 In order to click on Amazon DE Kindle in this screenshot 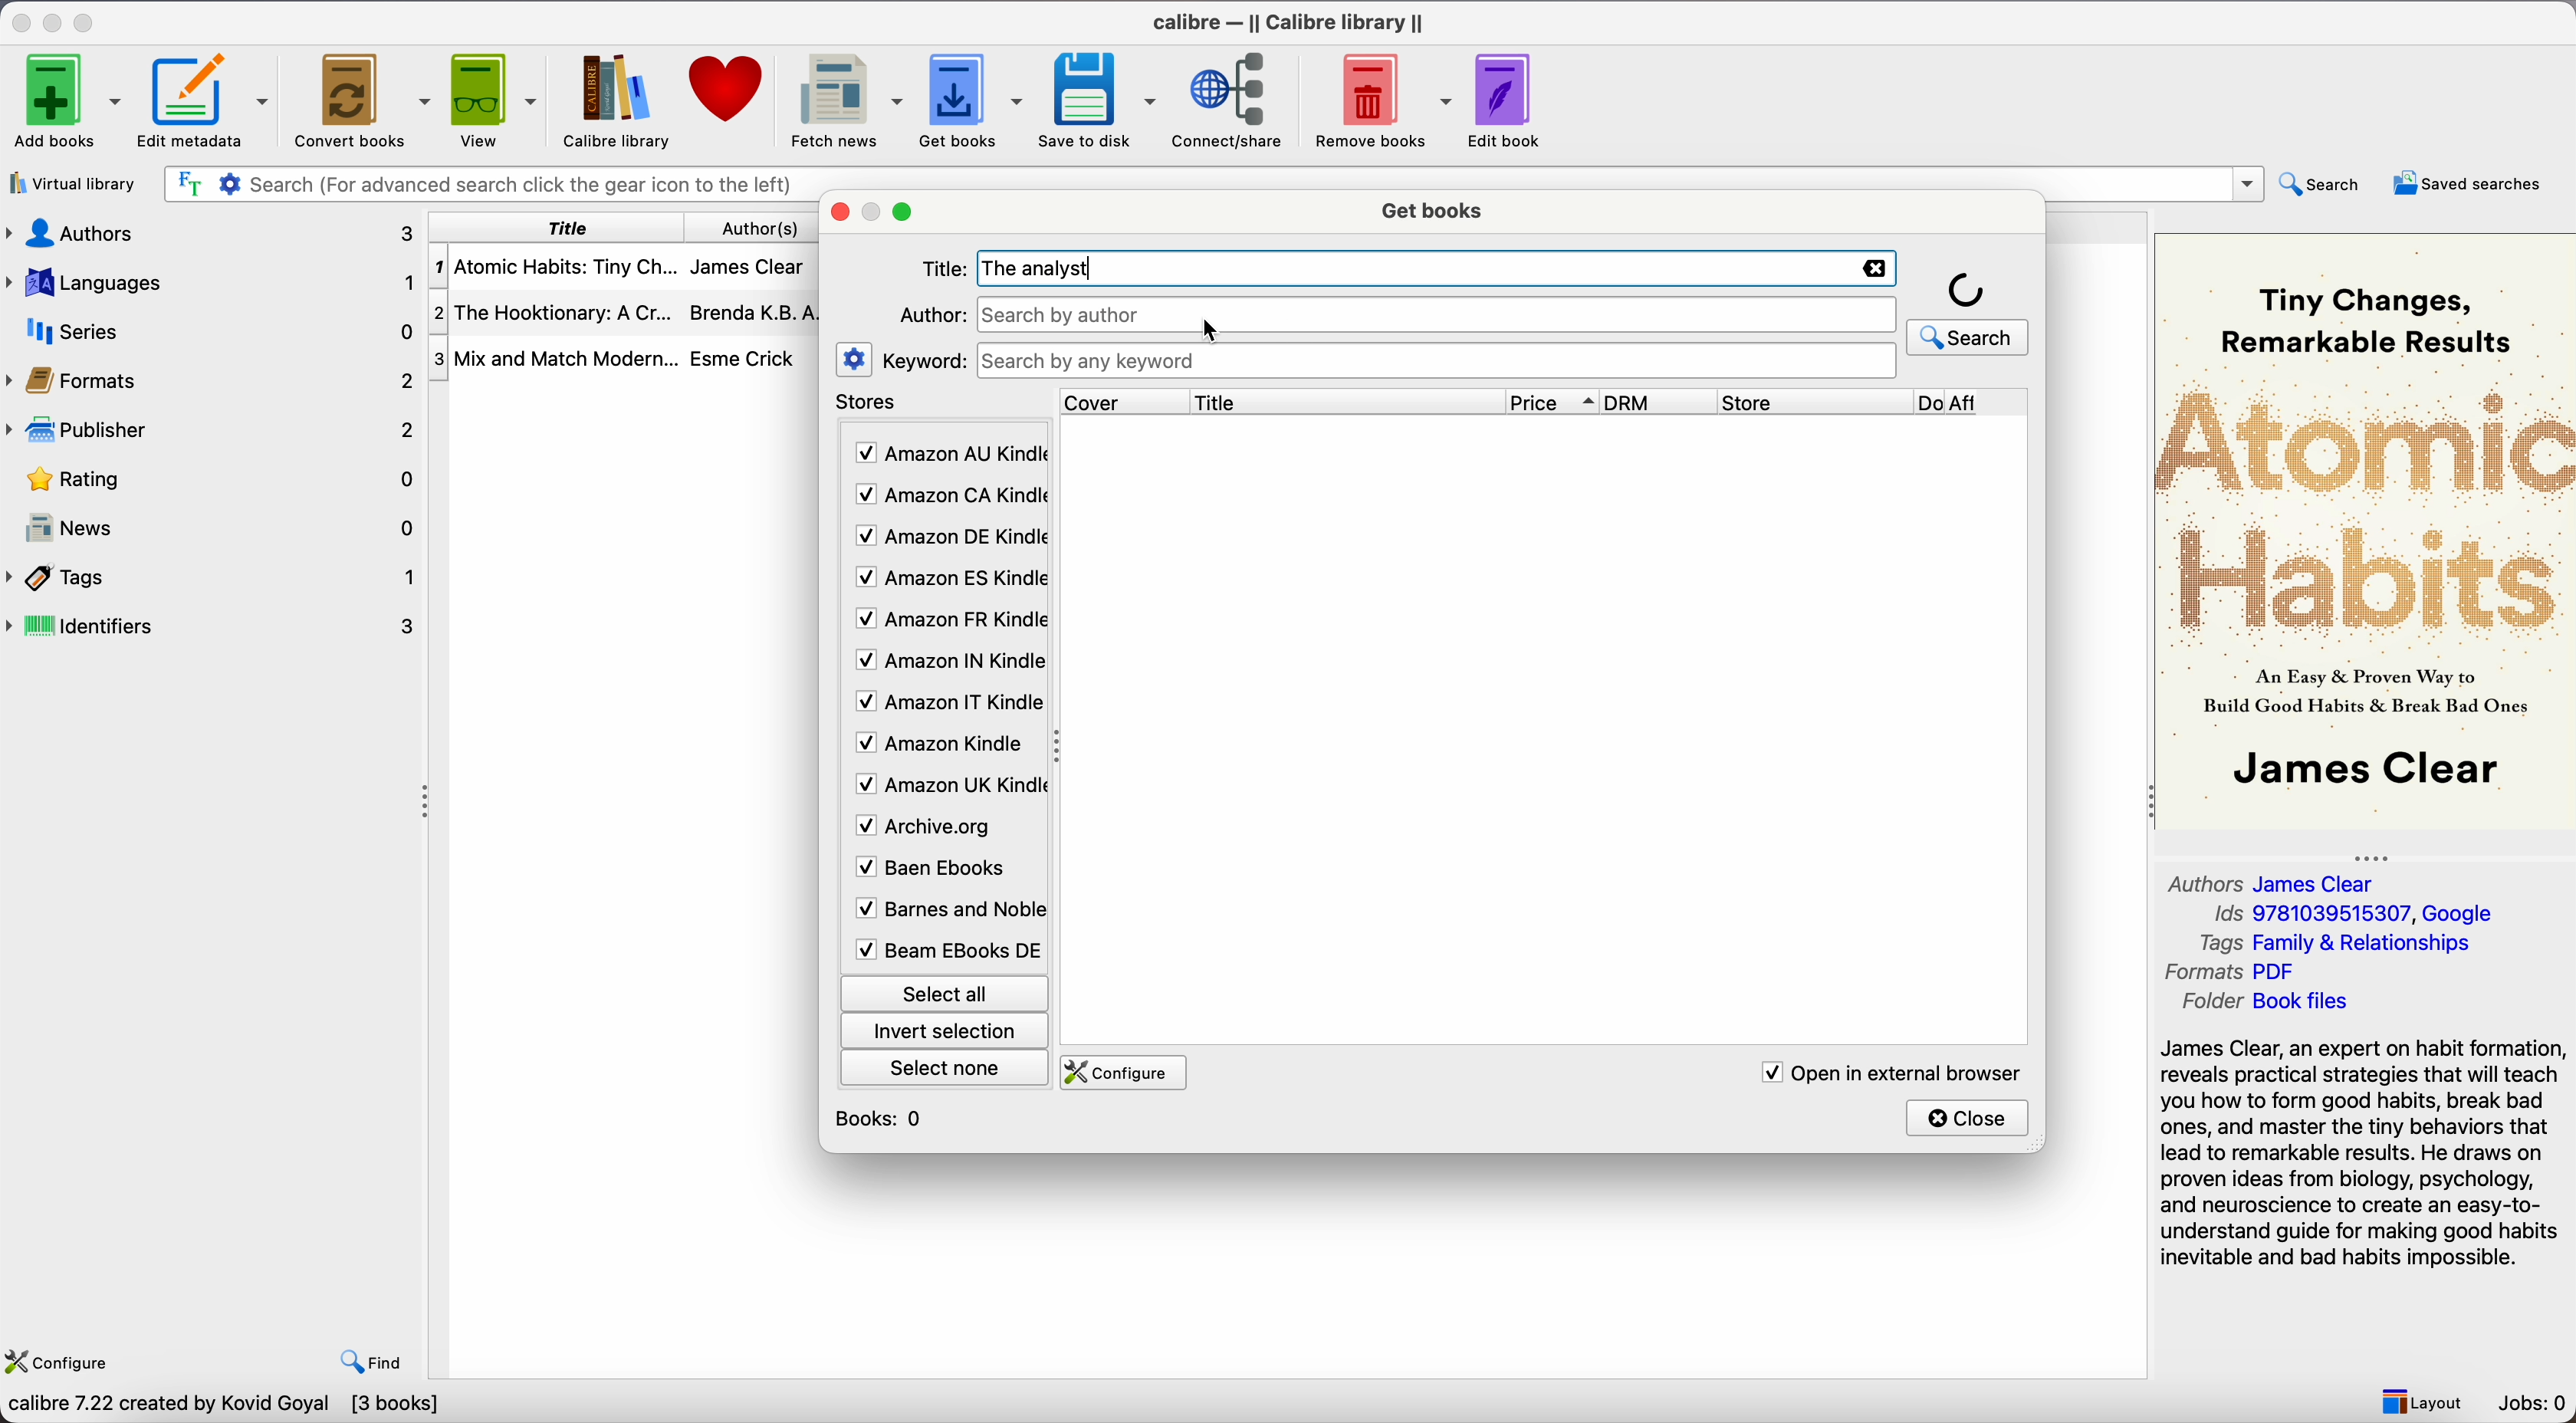, I will do `click(948, 539)`.